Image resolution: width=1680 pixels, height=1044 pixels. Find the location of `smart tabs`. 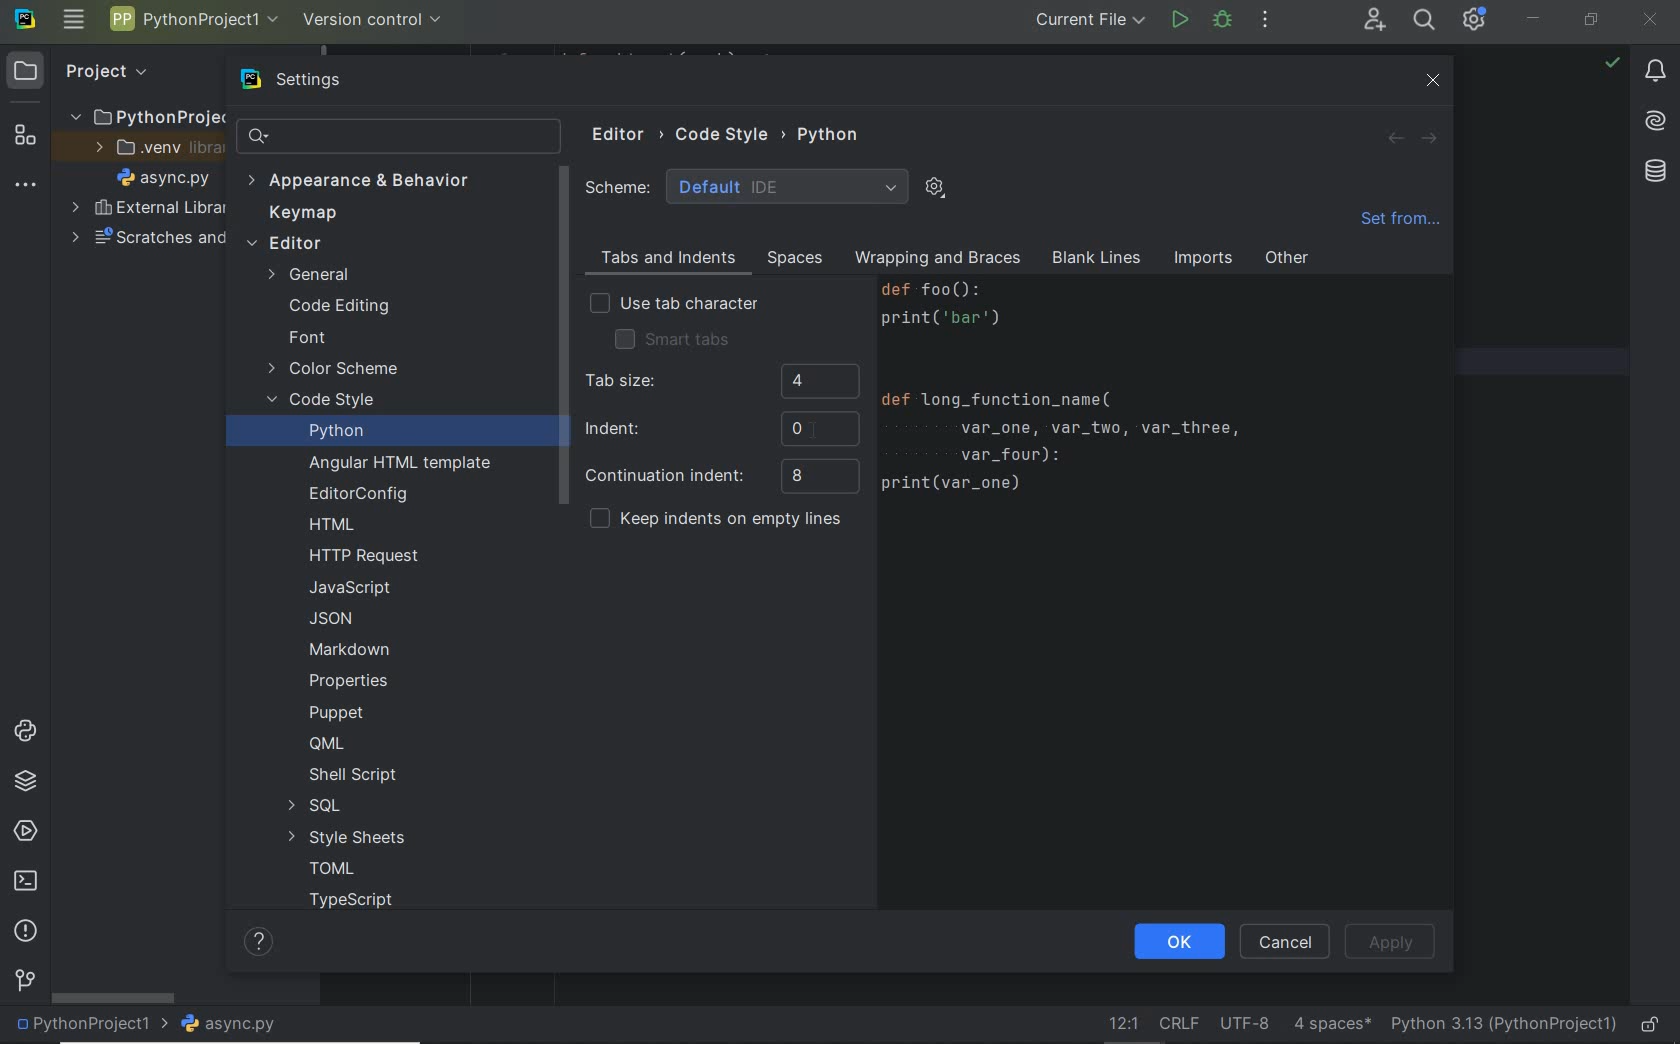

smart tabs is located at coordinates (672, 338).